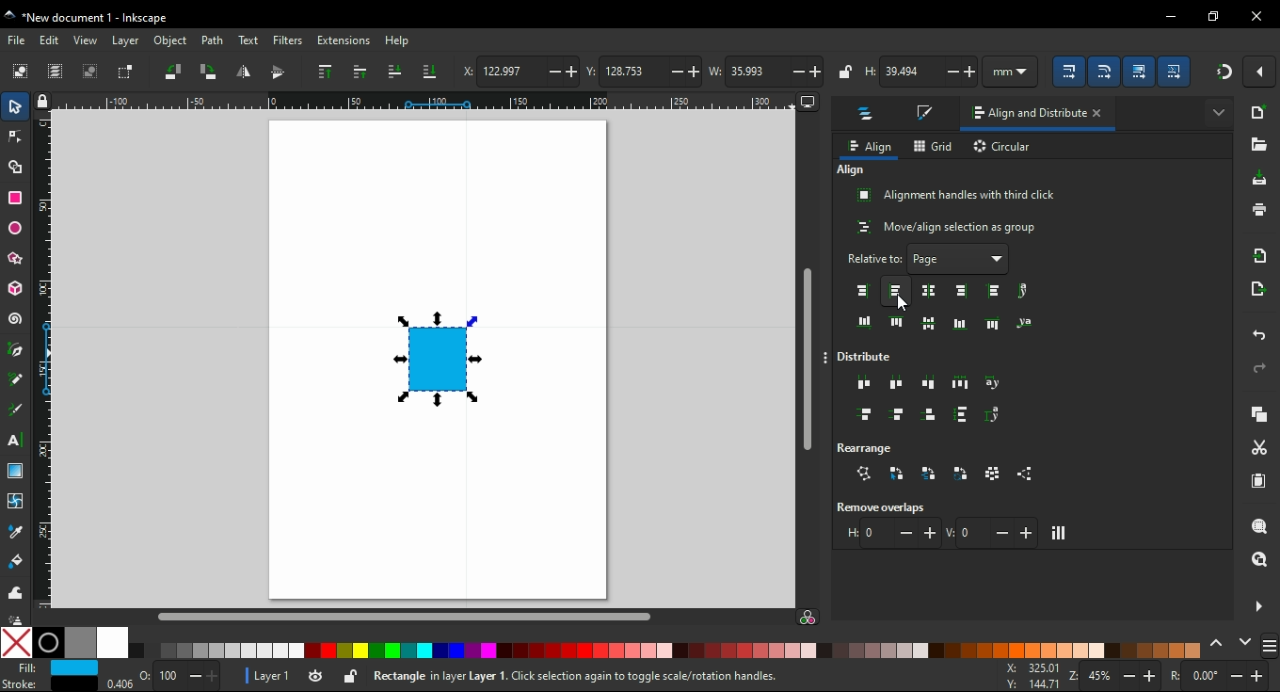  I want to click on rearrange, so click(867, 448).